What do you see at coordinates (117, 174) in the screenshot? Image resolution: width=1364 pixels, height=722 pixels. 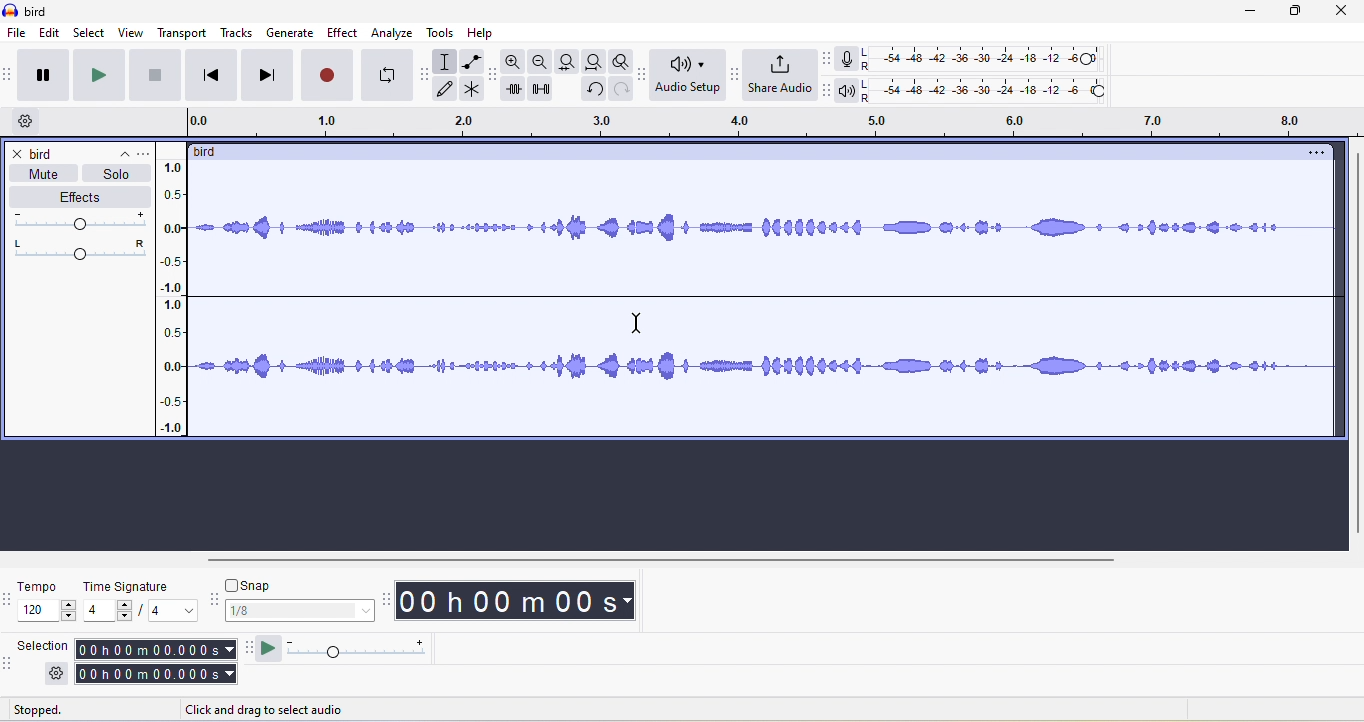 I see `solo` at bounding box center [117, 174].